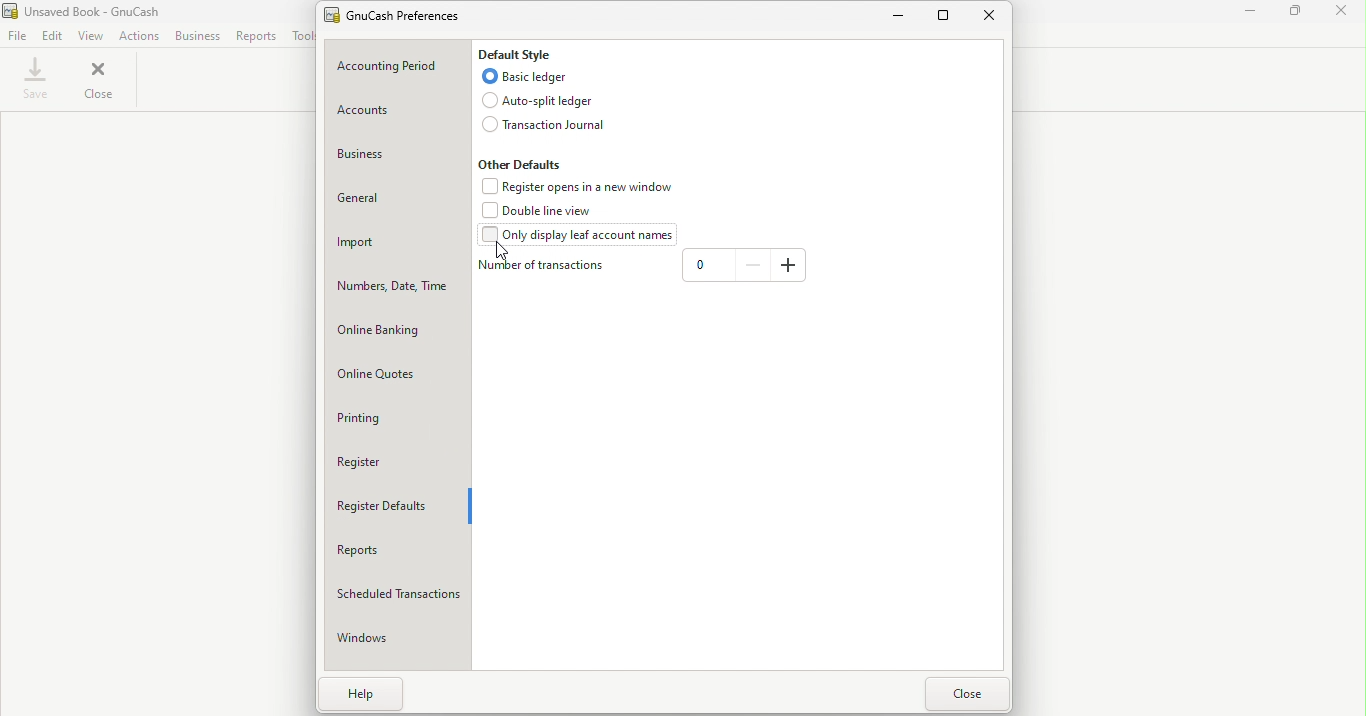 The image size is (1366, 716). What do you see at coordinates (396, 549) in the screenshot?
I see `Reports` at bounding box center [396, 549].